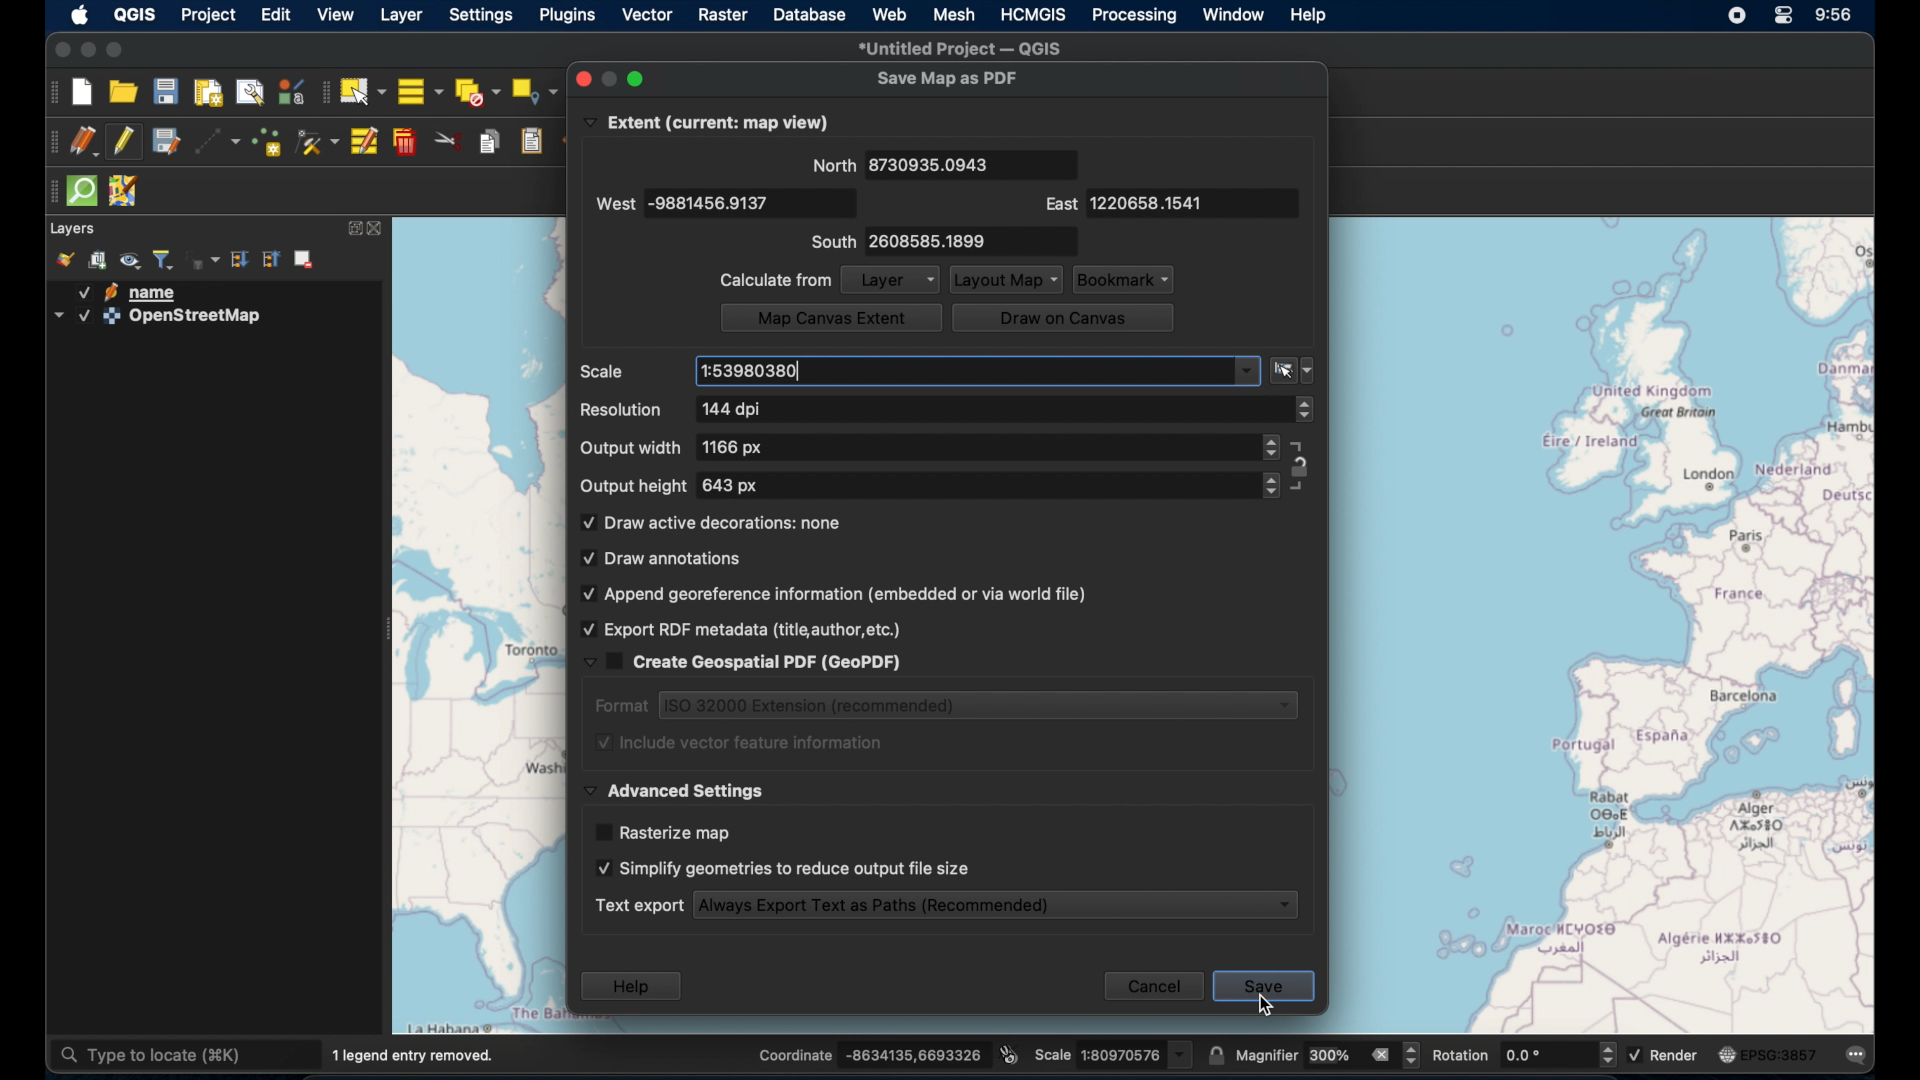 The width and height of the screenshot is (1920, 1080). Describe the element at coordinates (751, 371) in the screenshot. I see `1:53980380` at that location.